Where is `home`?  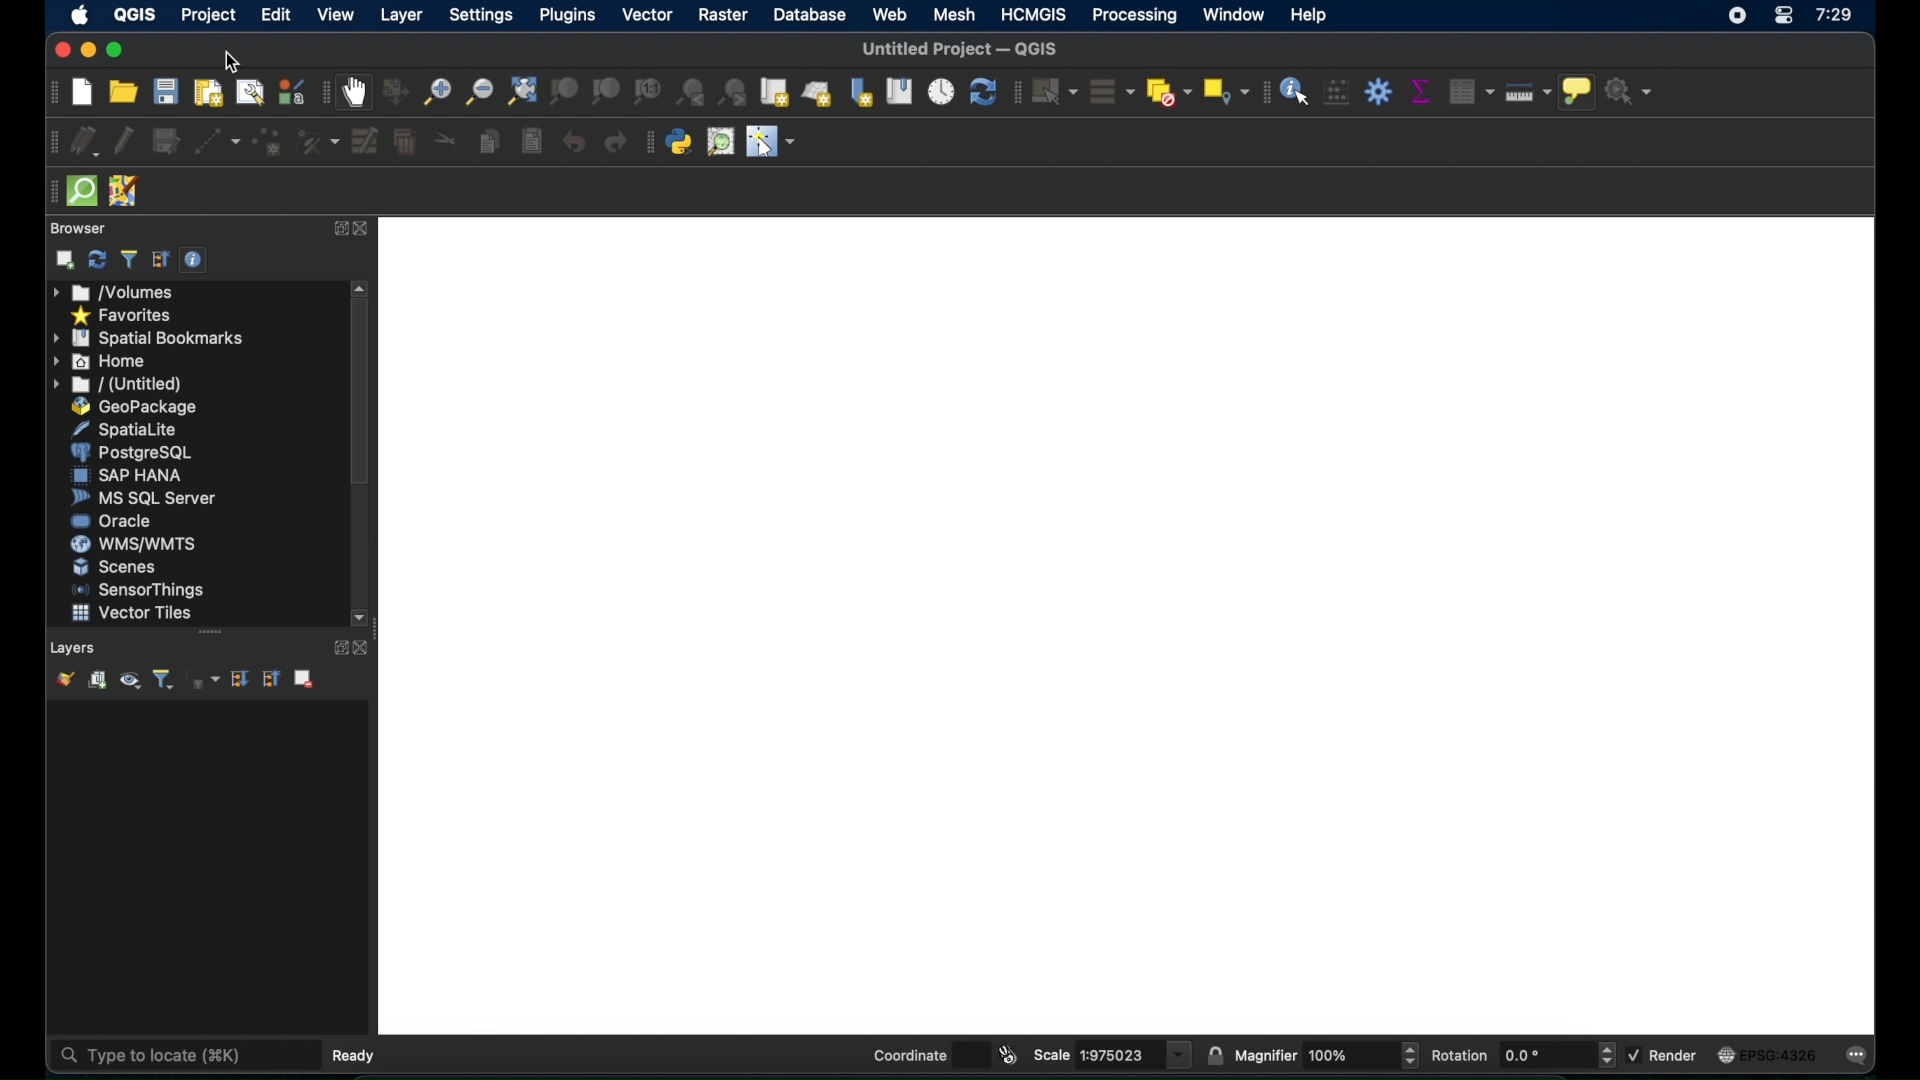 home is located at coordinates (103, 361).